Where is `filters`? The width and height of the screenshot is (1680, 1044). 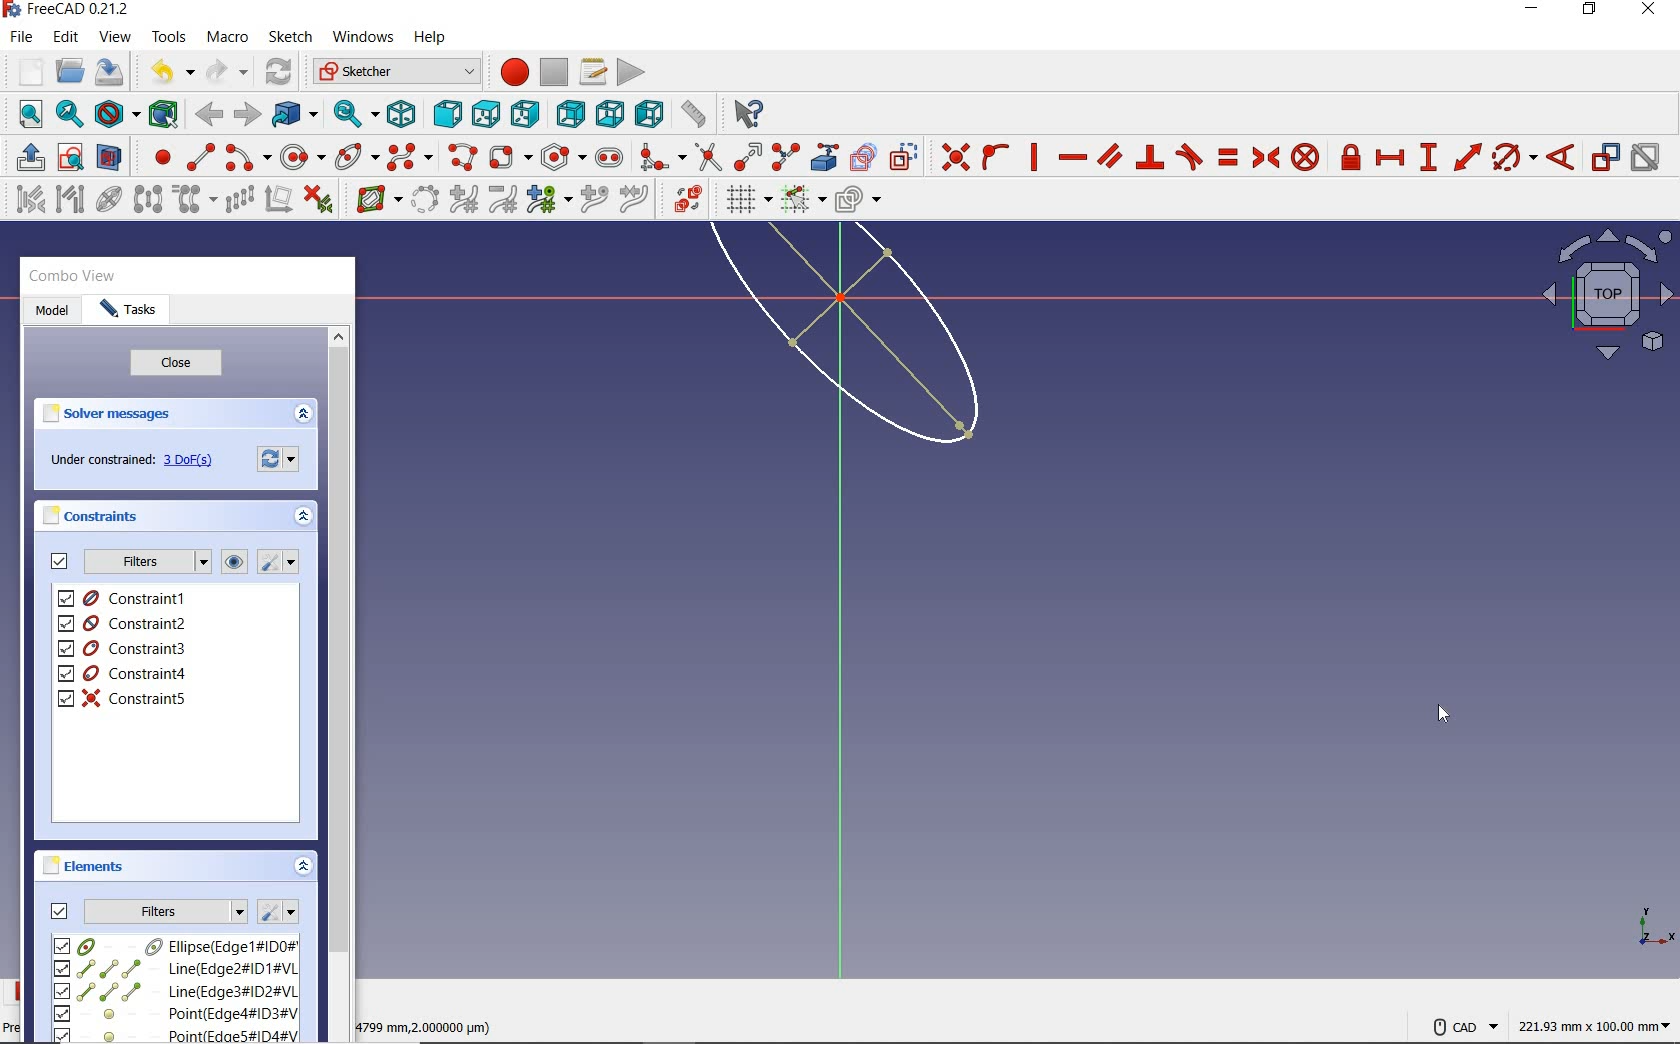 filters is located at coordinates (166, 909).